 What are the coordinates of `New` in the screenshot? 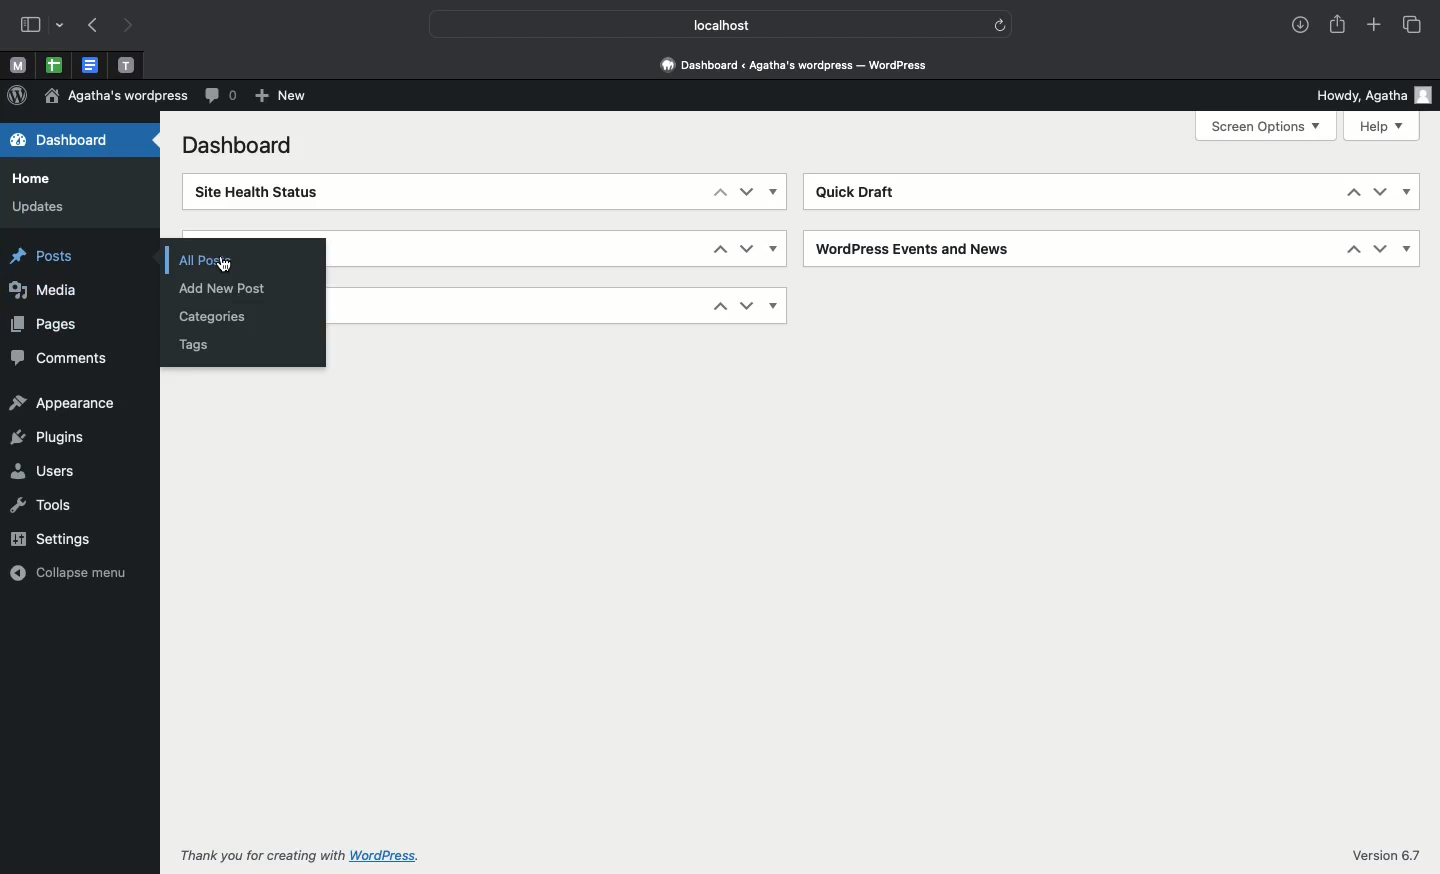 It's located at (281, 96).